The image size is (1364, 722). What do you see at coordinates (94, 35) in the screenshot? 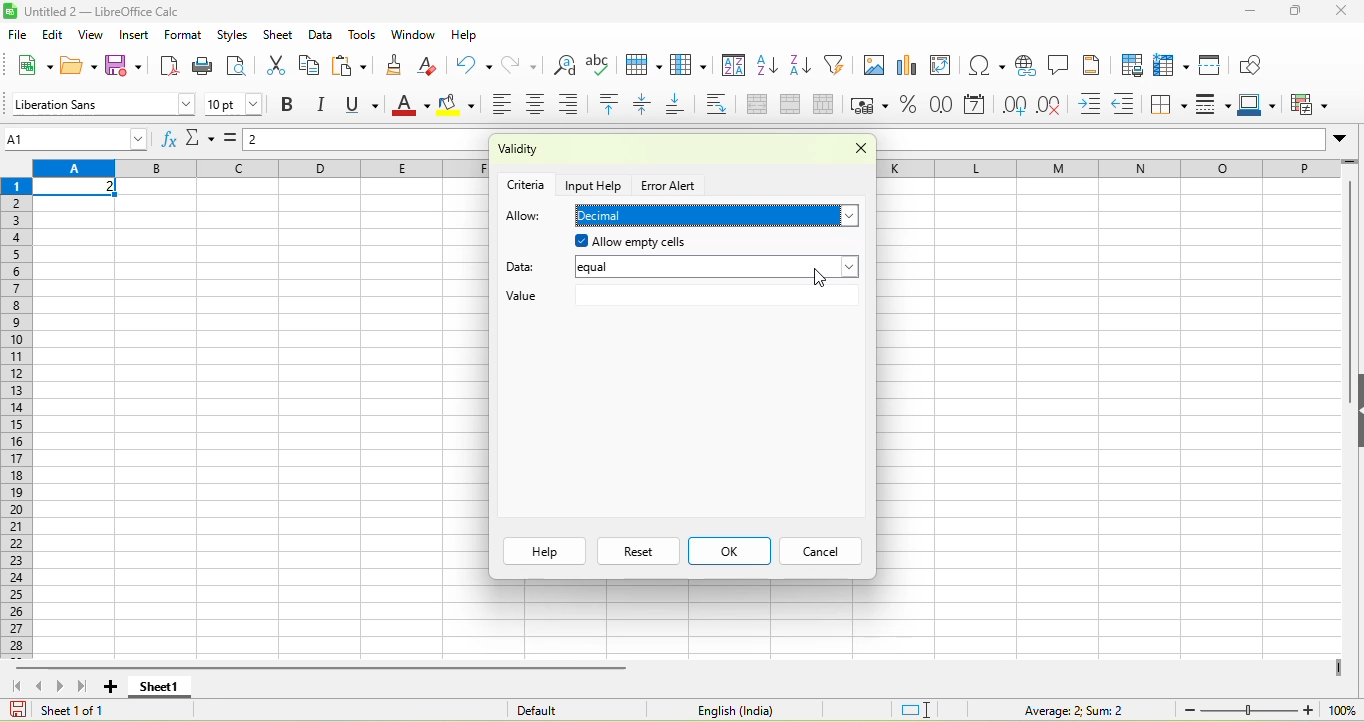
I see `view` at bounding box center [94, 35].